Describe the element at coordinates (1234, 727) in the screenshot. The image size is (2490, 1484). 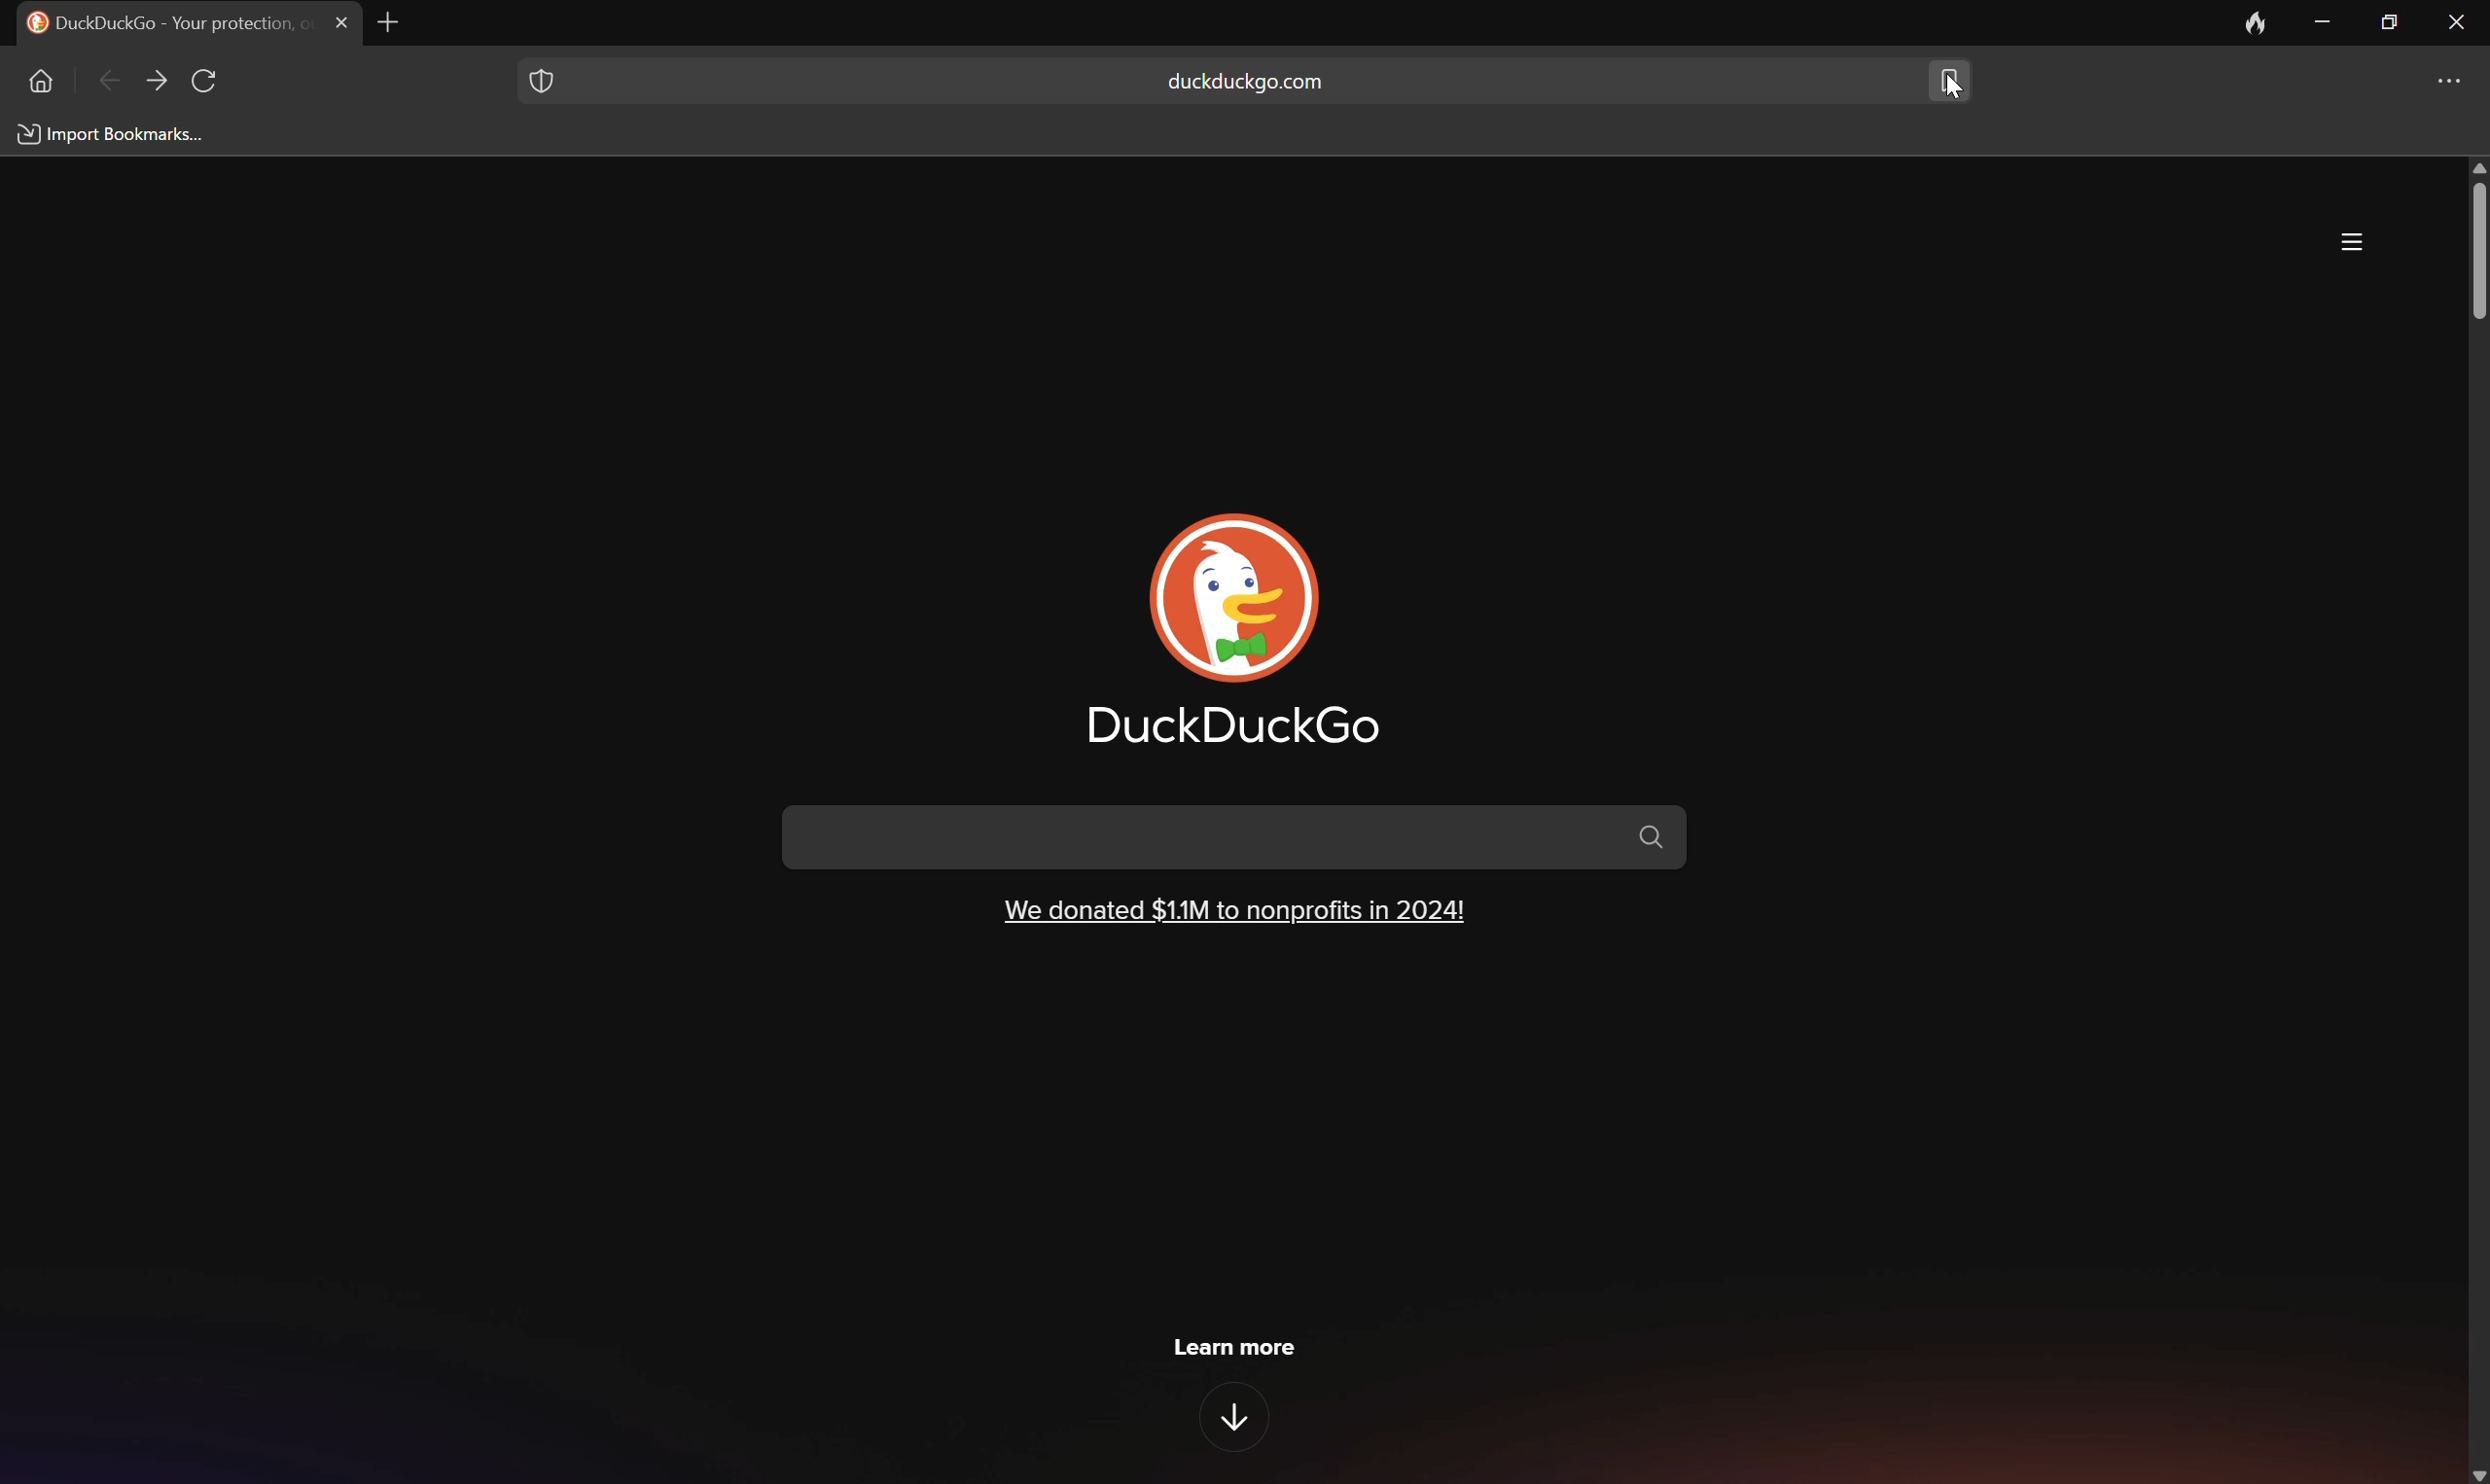
I see `DuckDuckGo` at that location.